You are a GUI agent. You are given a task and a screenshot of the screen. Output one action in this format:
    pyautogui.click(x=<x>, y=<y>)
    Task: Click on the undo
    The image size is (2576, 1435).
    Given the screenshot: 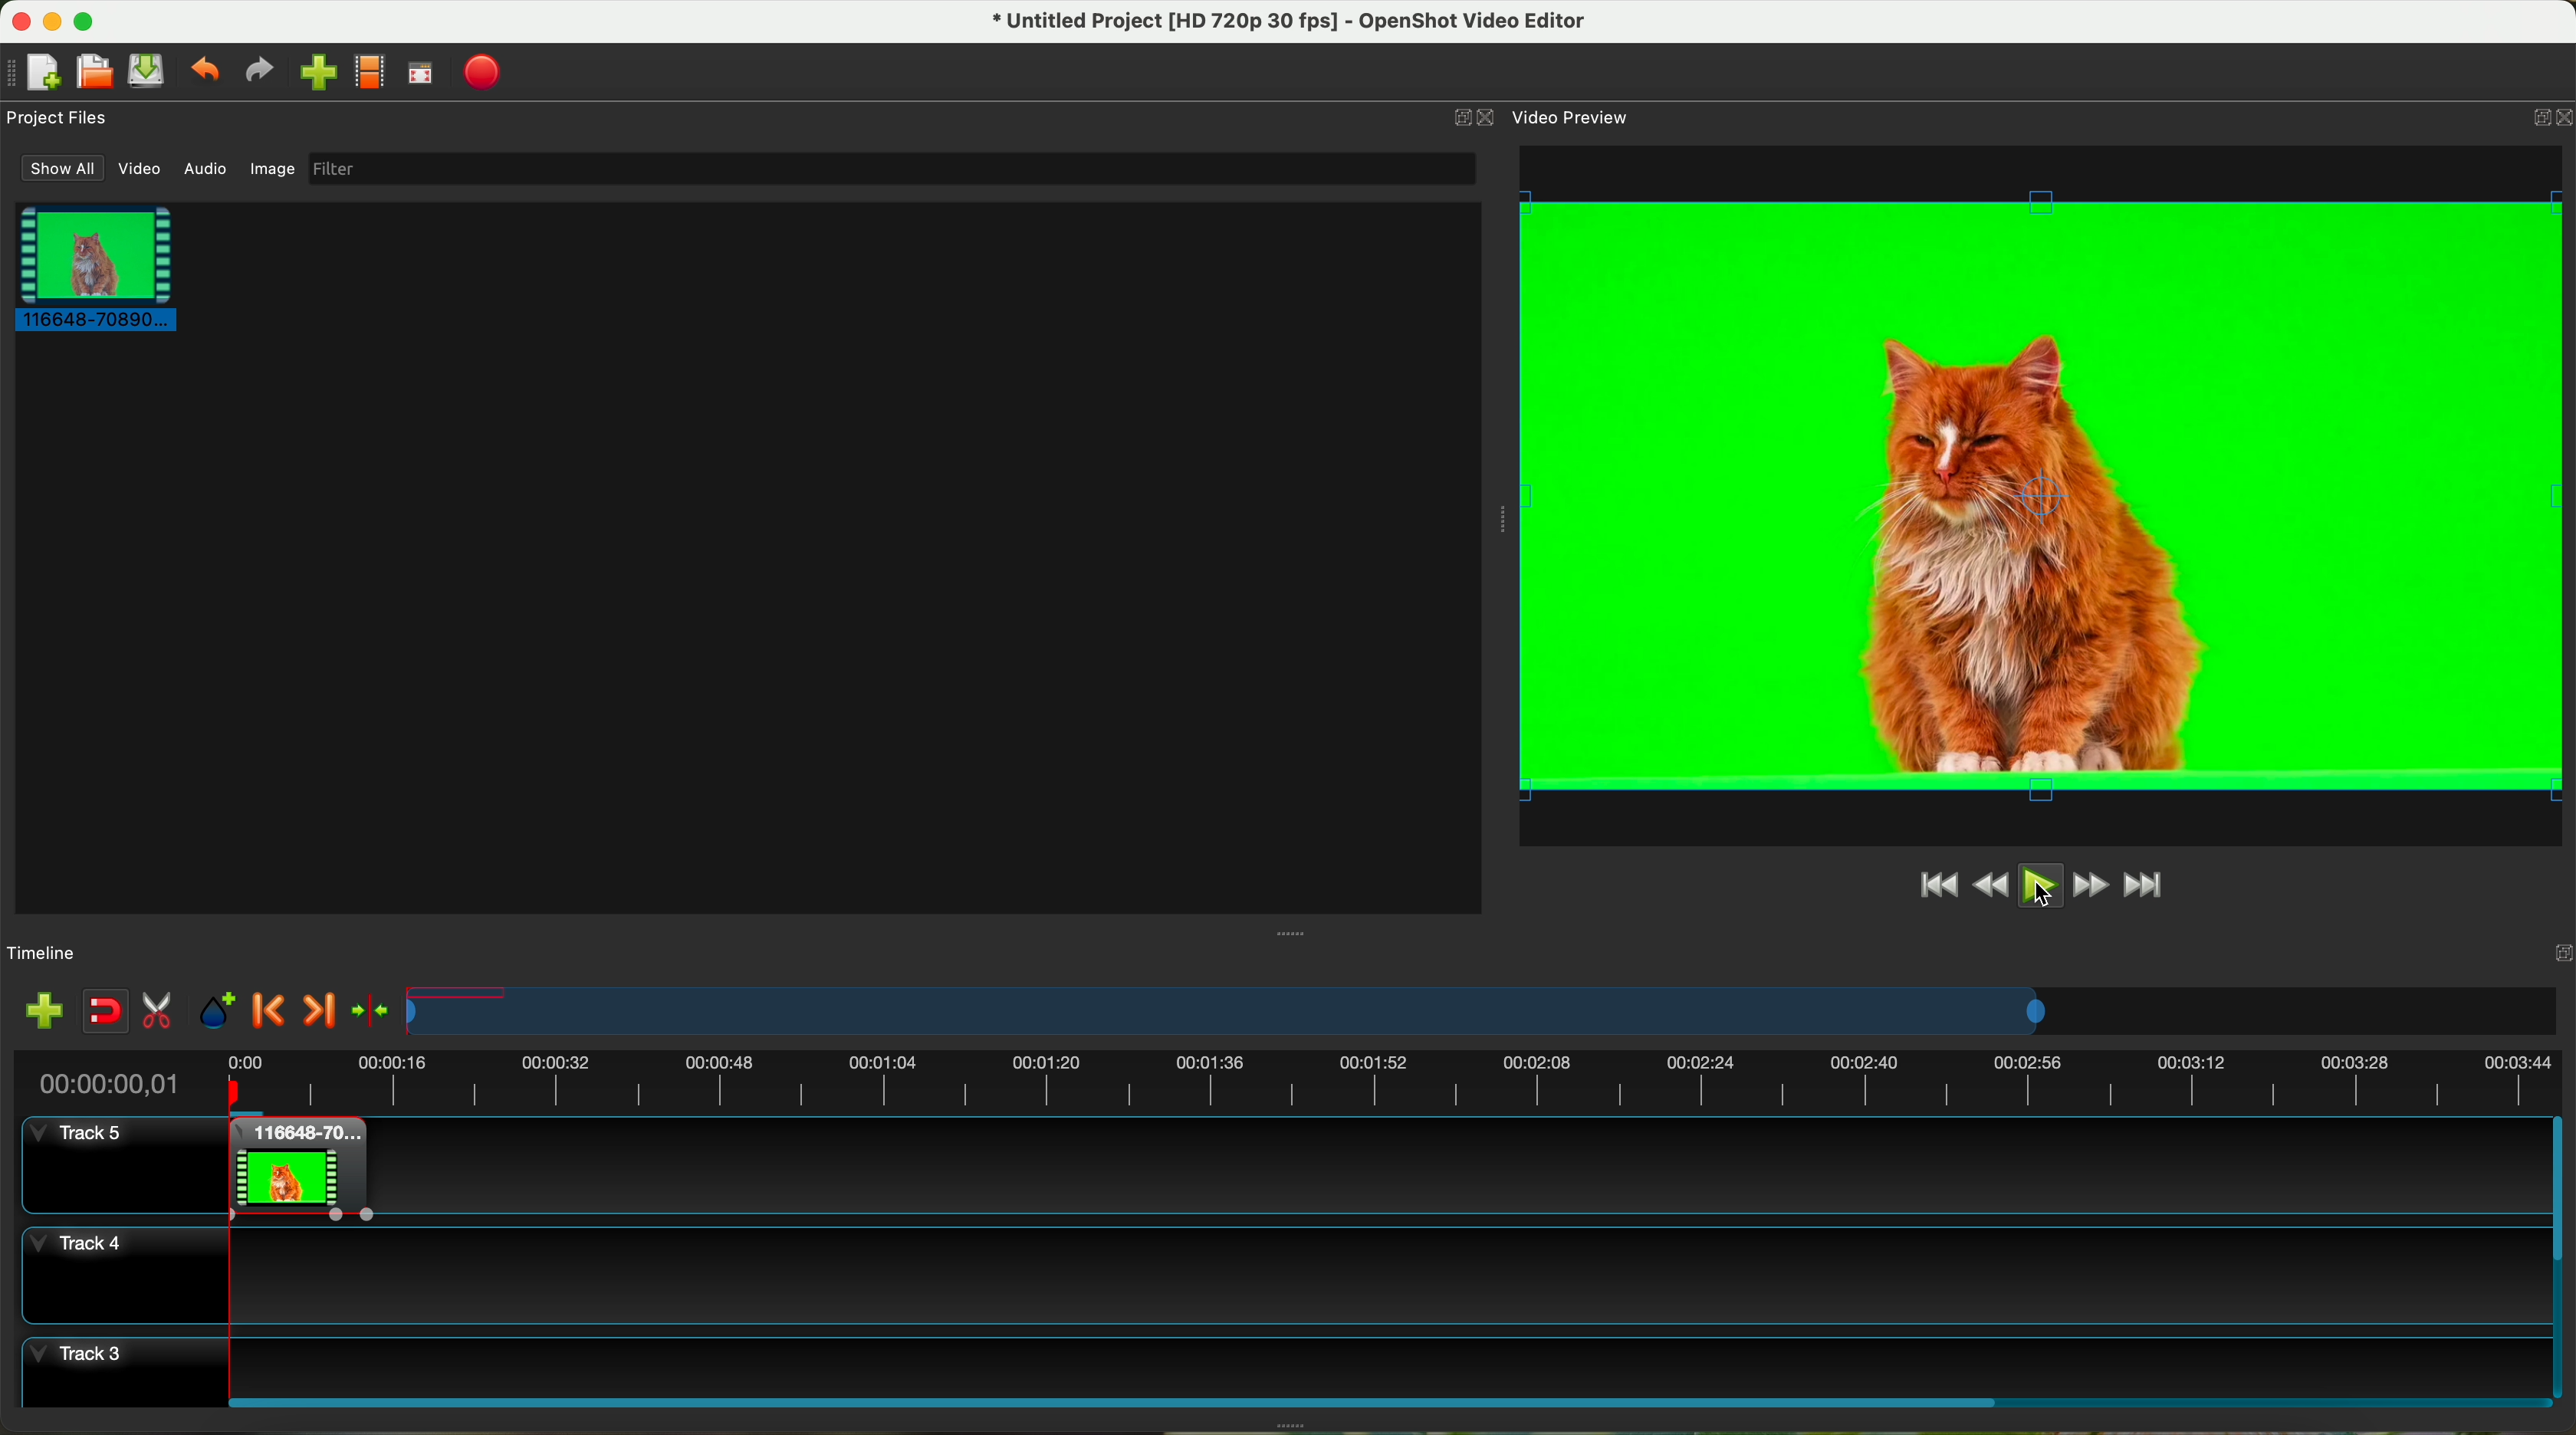 What is the action you would take?
    pyautogui.click(x=203, y=68)
    